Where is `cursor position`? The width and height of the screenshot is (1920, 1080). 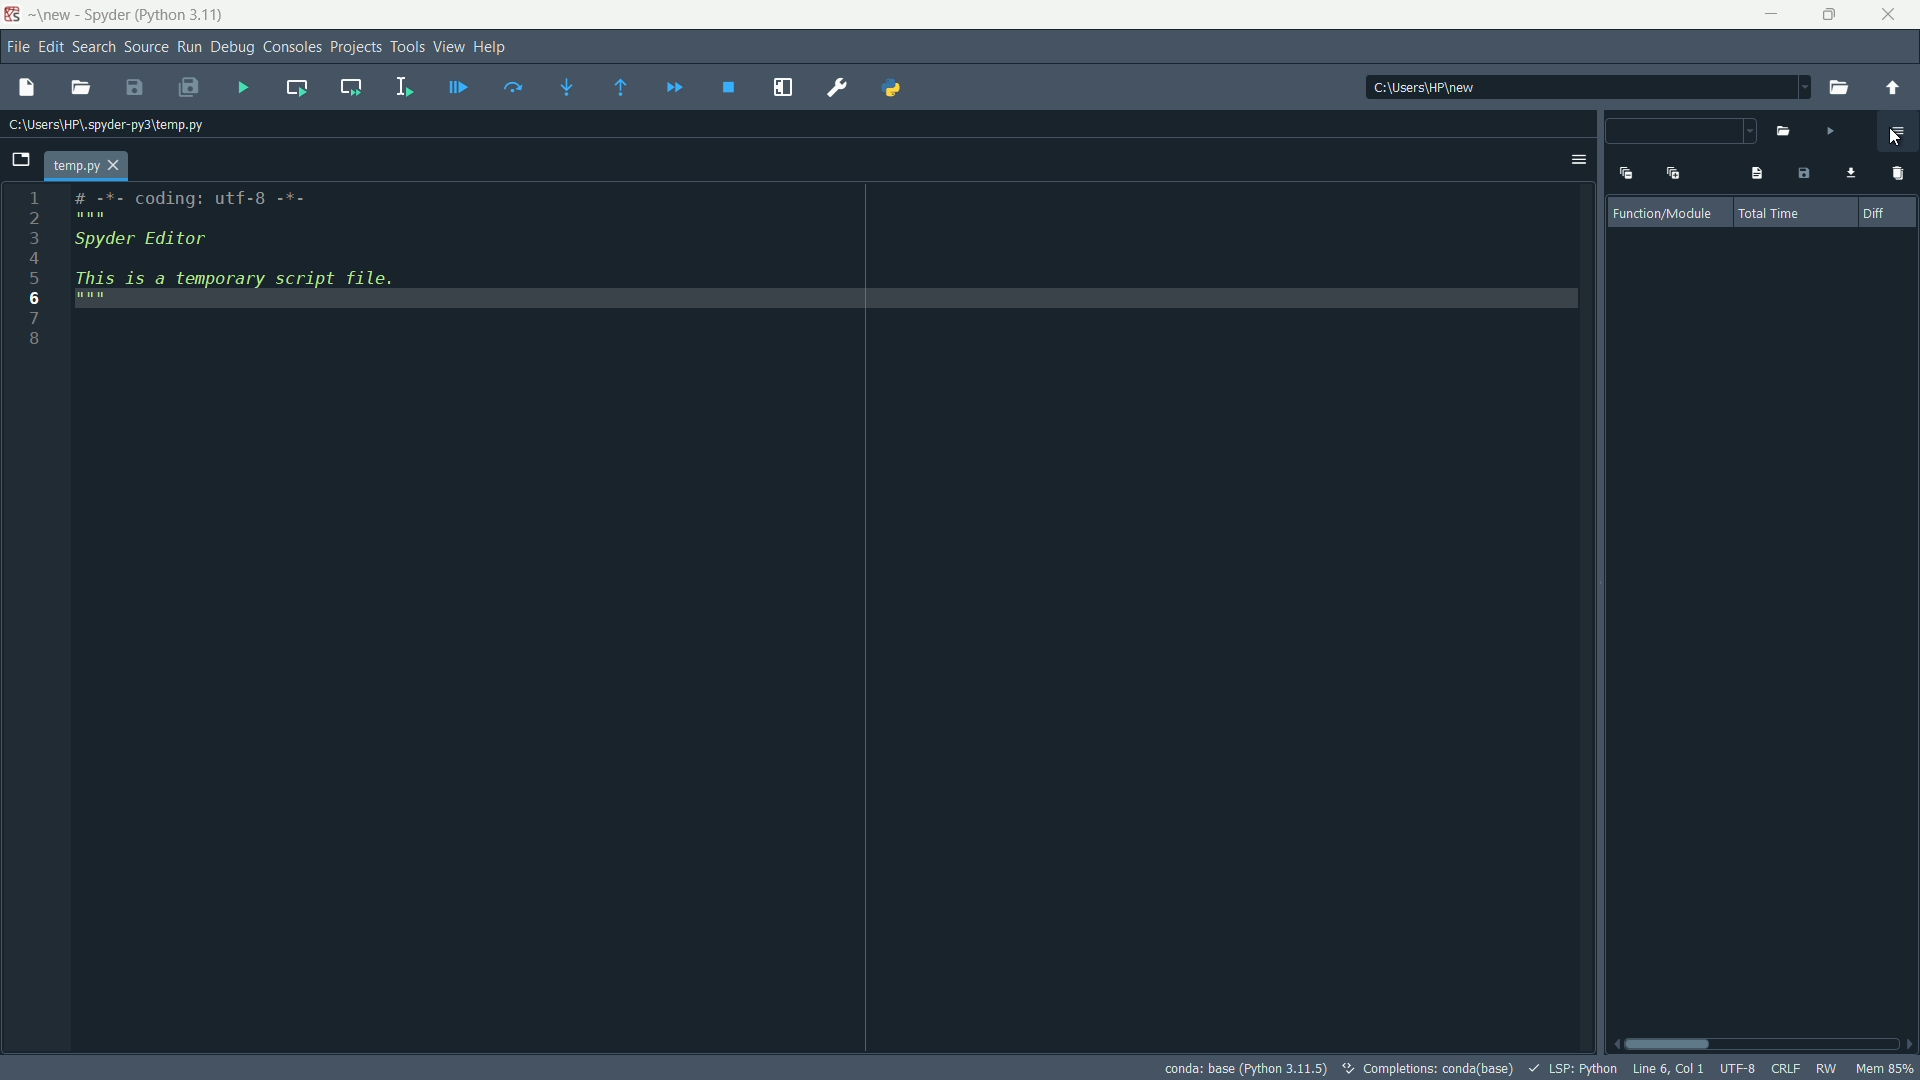 cursor position is located at coordinates (1666, 1069).